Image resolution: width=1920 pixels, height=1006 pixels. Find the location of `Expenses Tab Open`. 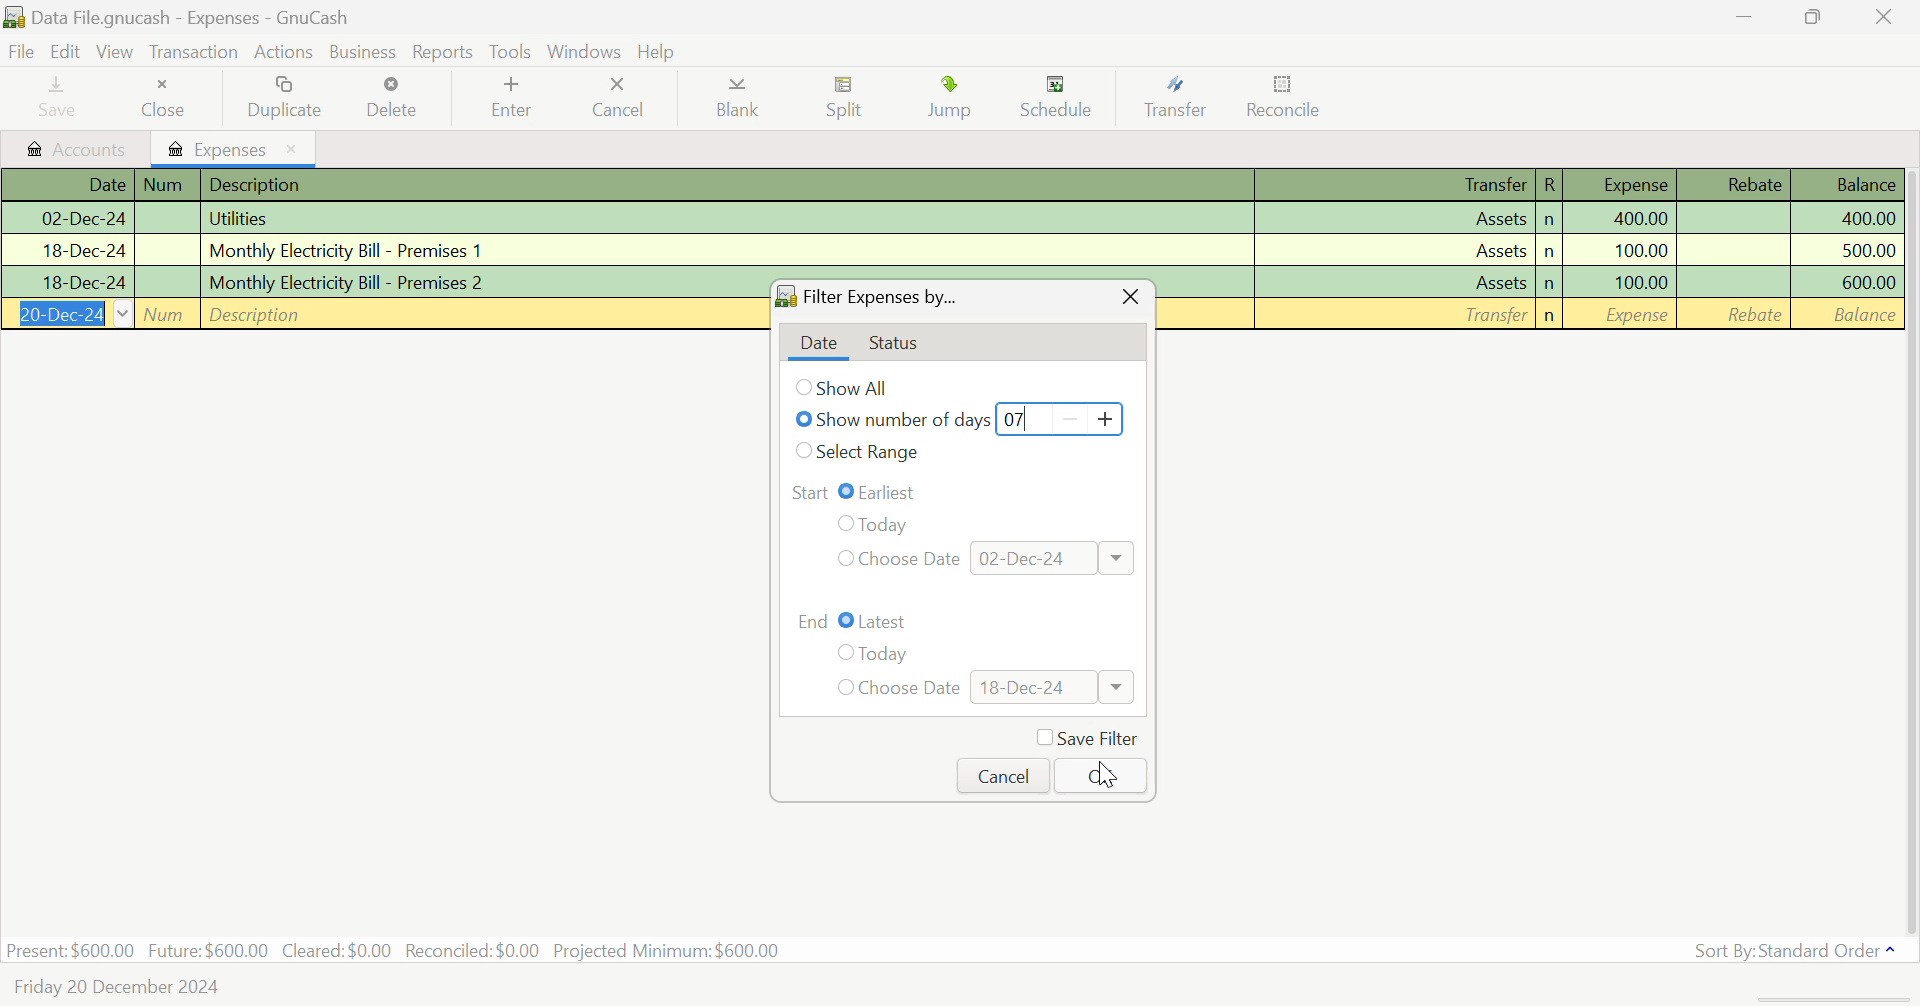

Expenses Tab Open is located at coordinates (235, 147).